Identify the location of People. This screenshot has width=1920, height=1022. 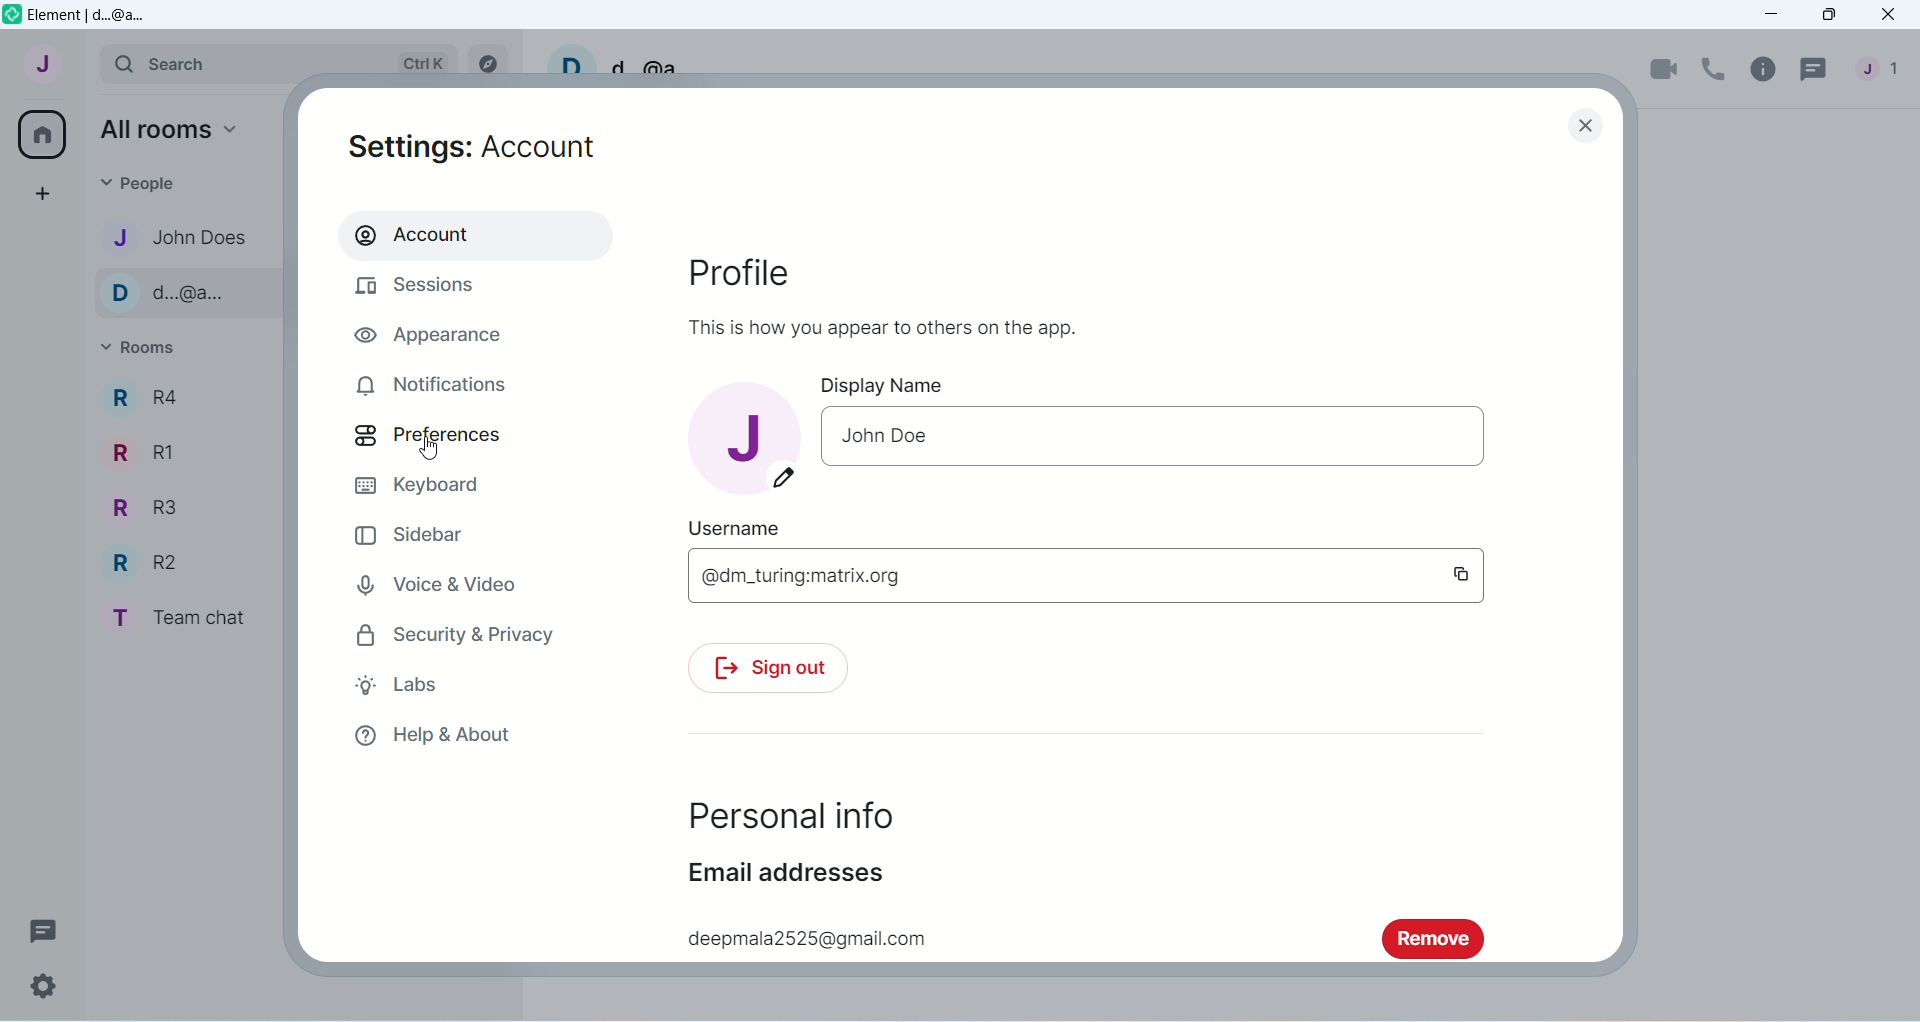
(149, 182).